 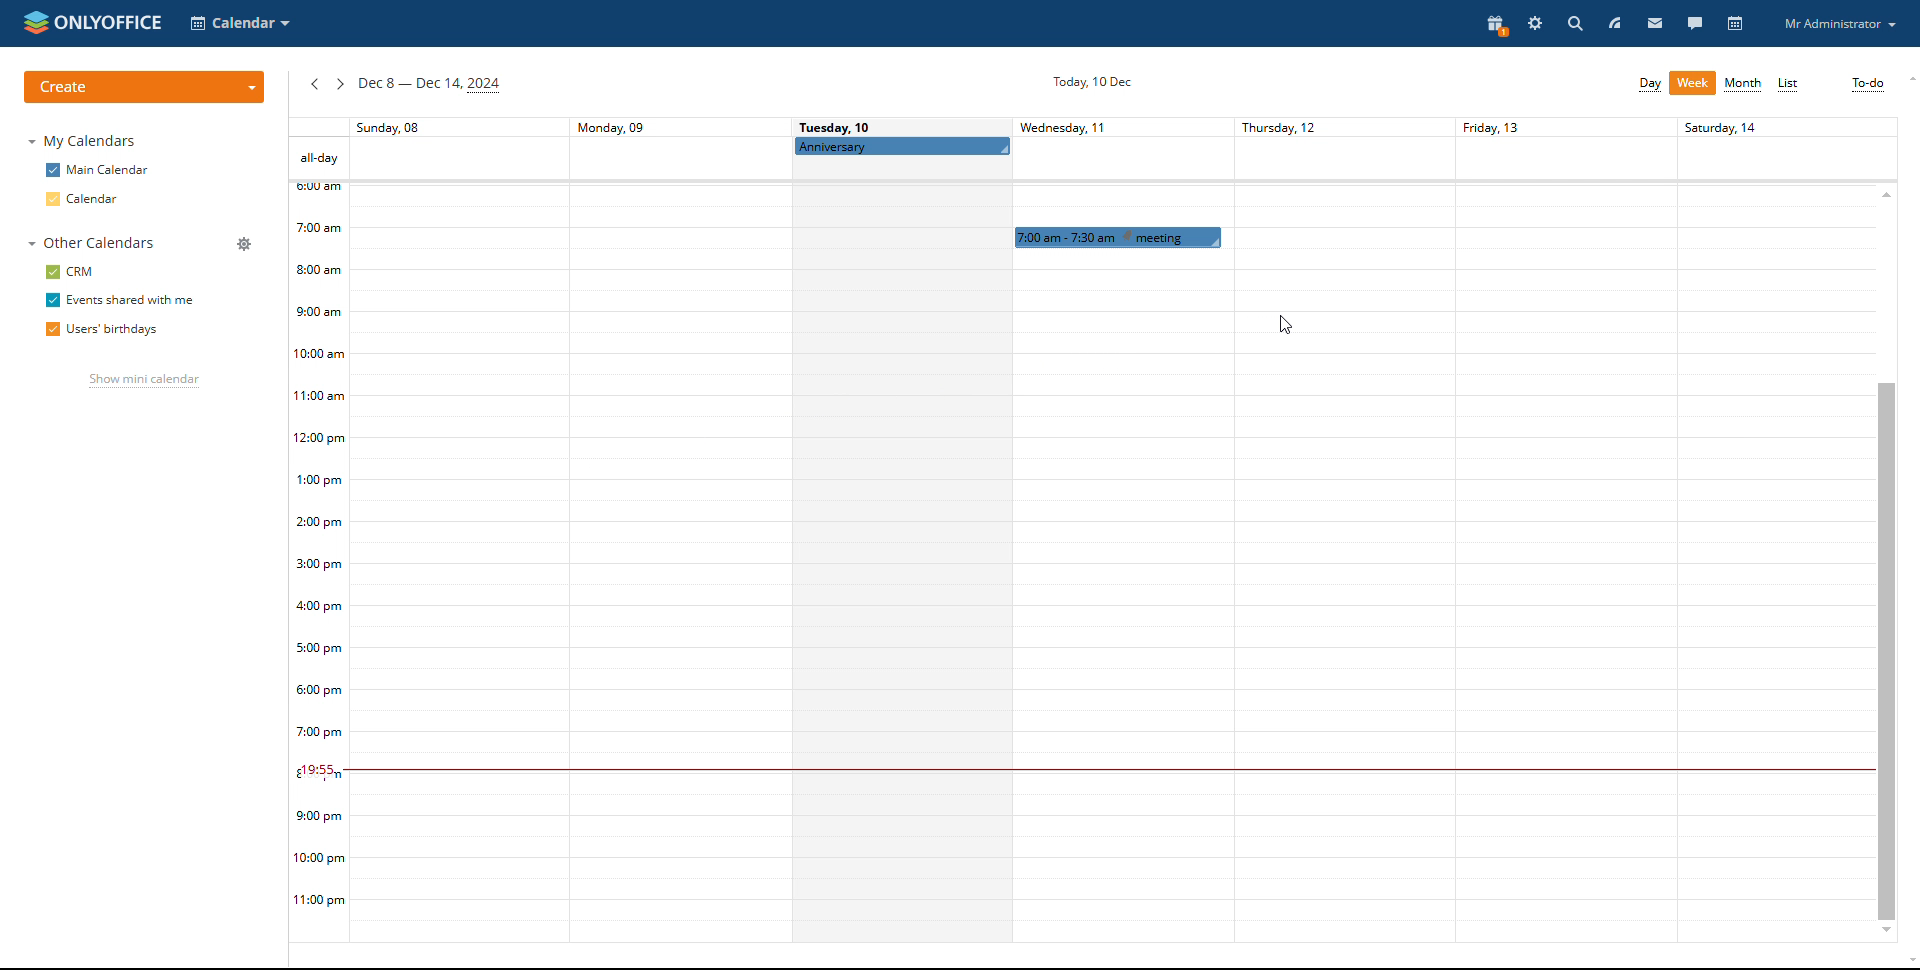 What do you see at coordinates (1078, 127) in the screenshot?
I see `Wednesday, 11` at bounding box center [1078, 127].